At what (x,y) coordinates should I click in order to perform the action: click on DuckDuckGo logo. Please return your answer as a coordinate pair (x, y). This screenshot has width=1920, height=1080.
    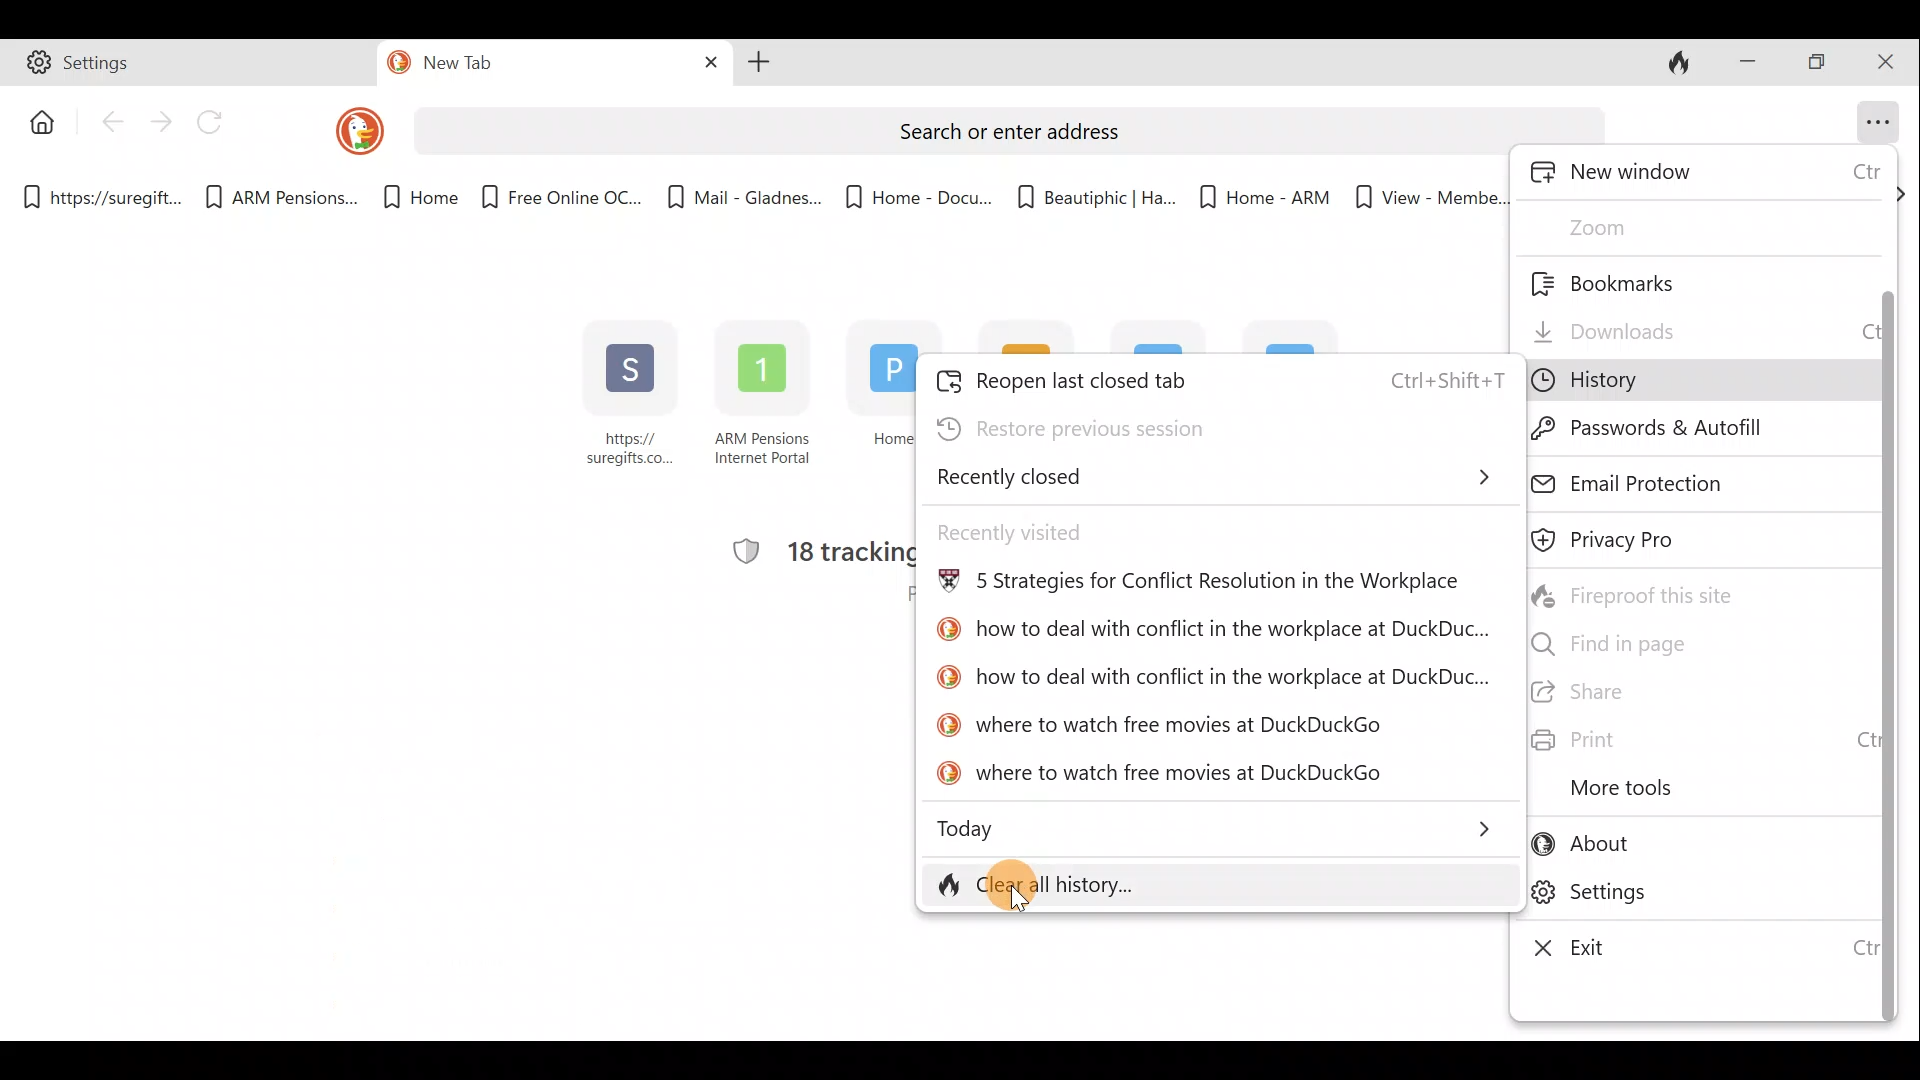
    Looking at the image, I should click on (346, 130).